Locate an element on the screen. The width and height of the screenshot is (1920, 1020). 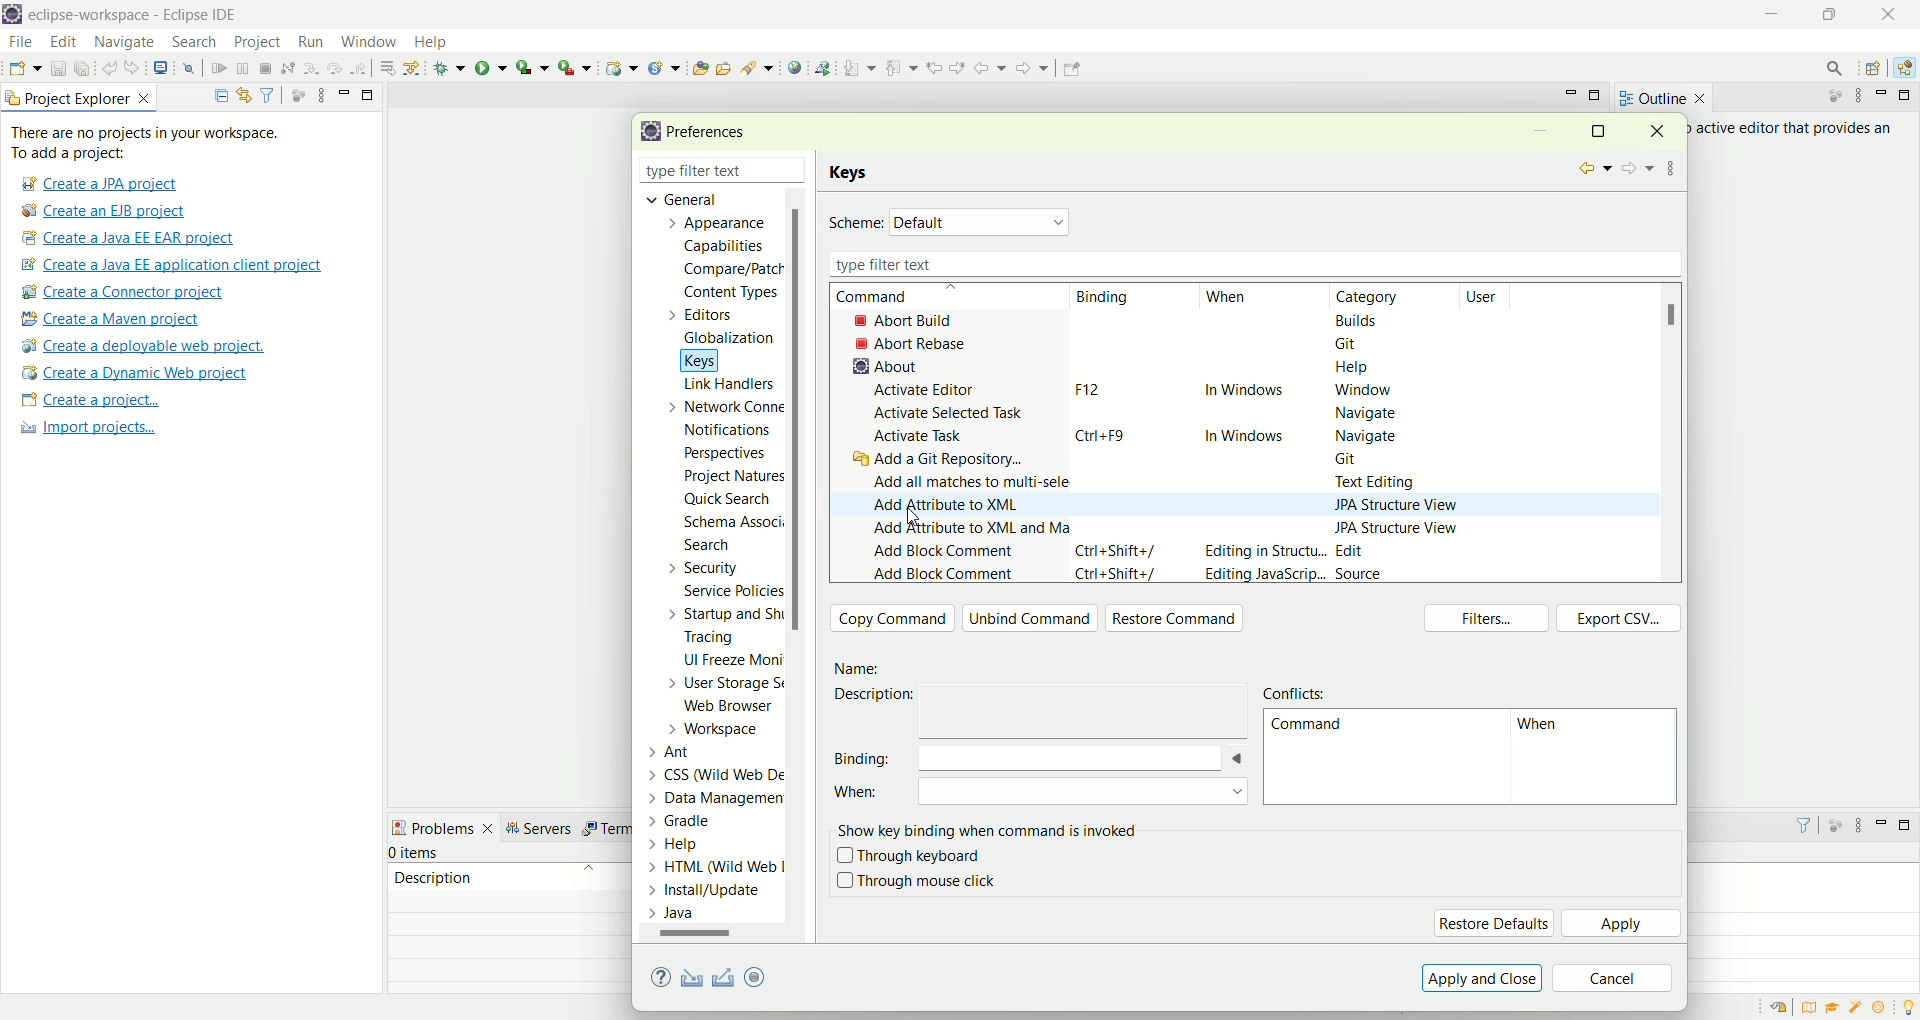
keys is located at coordinates (853, 173).